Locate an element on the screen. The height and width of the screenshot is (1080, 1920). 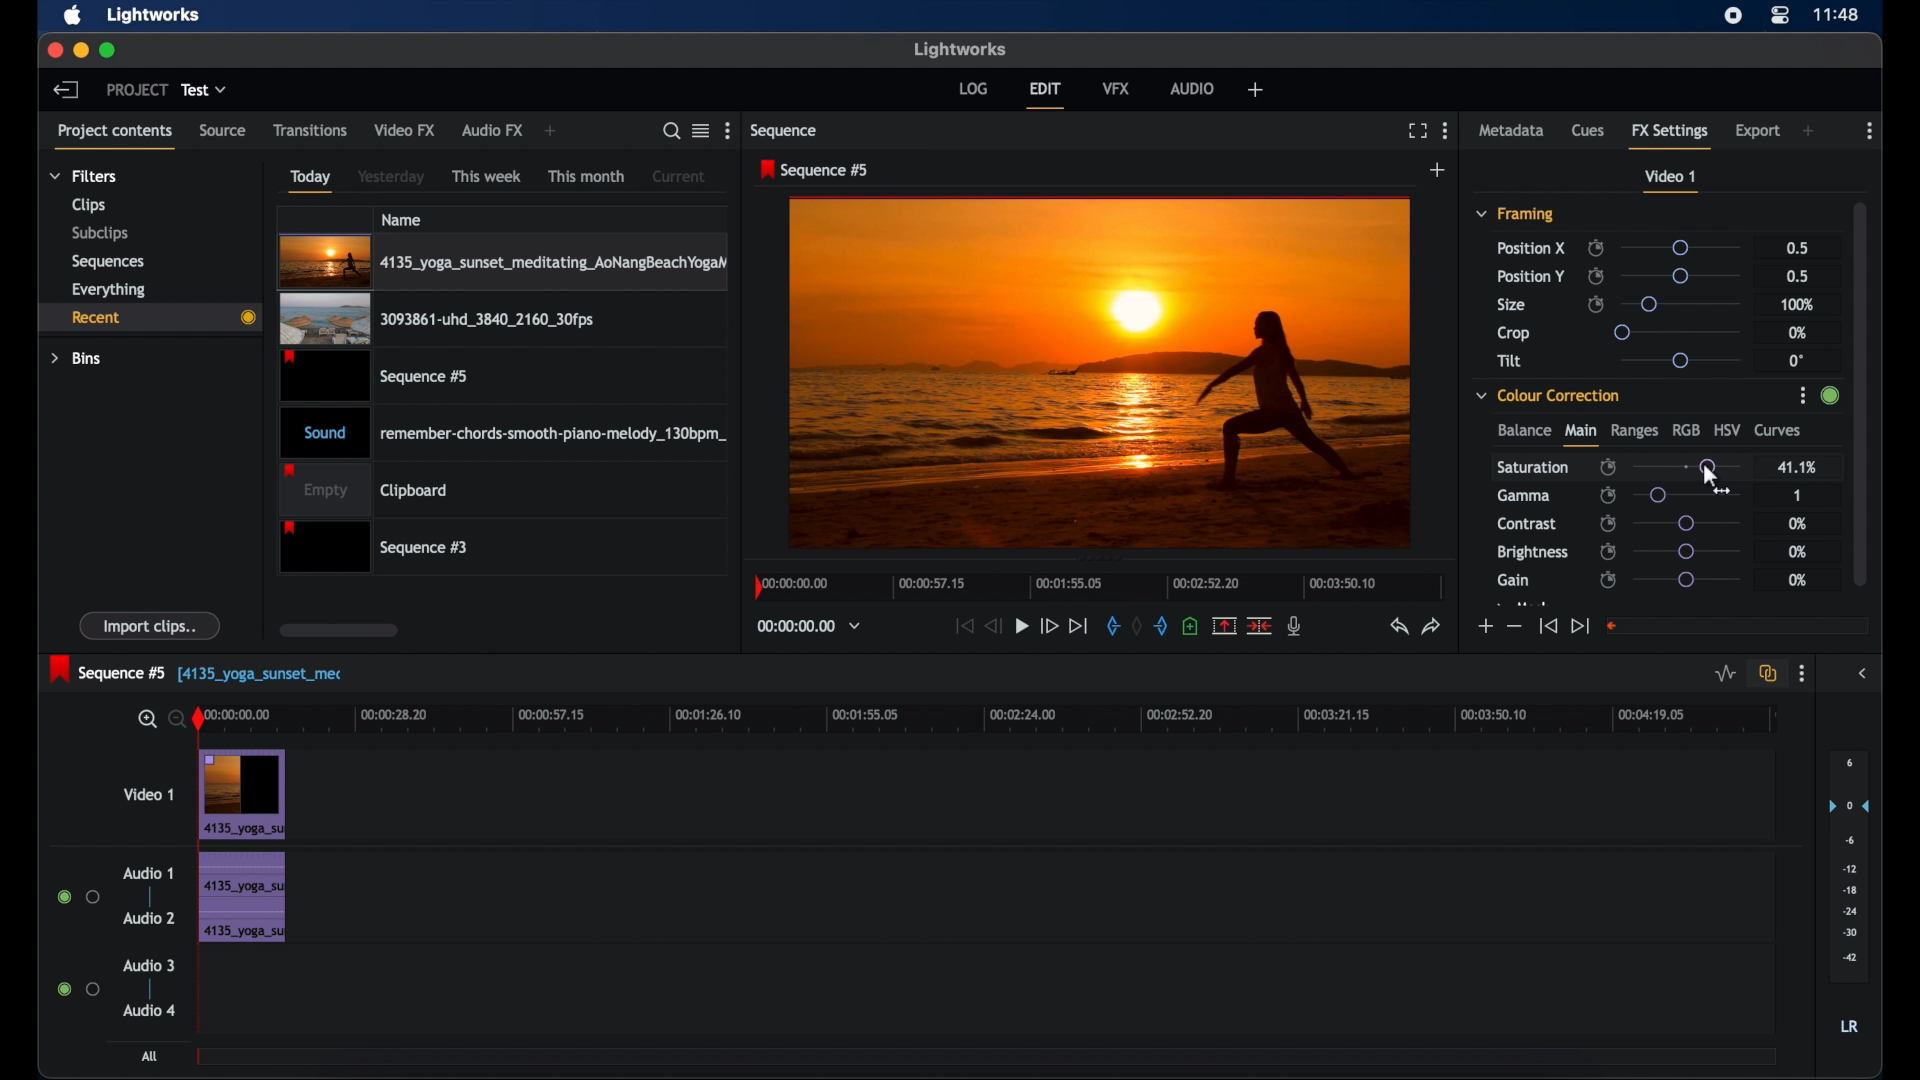
video is located at coordinates (242, 794).